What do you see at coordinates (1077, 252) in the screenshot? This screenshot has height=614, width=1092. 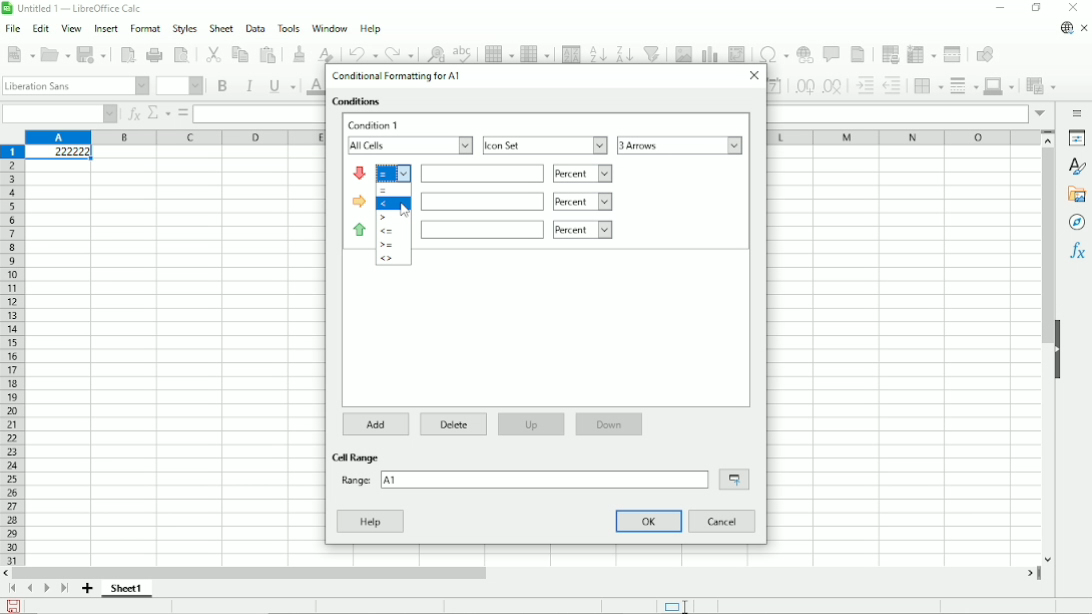 I see `Functions` at bounding box center [1077, 252].